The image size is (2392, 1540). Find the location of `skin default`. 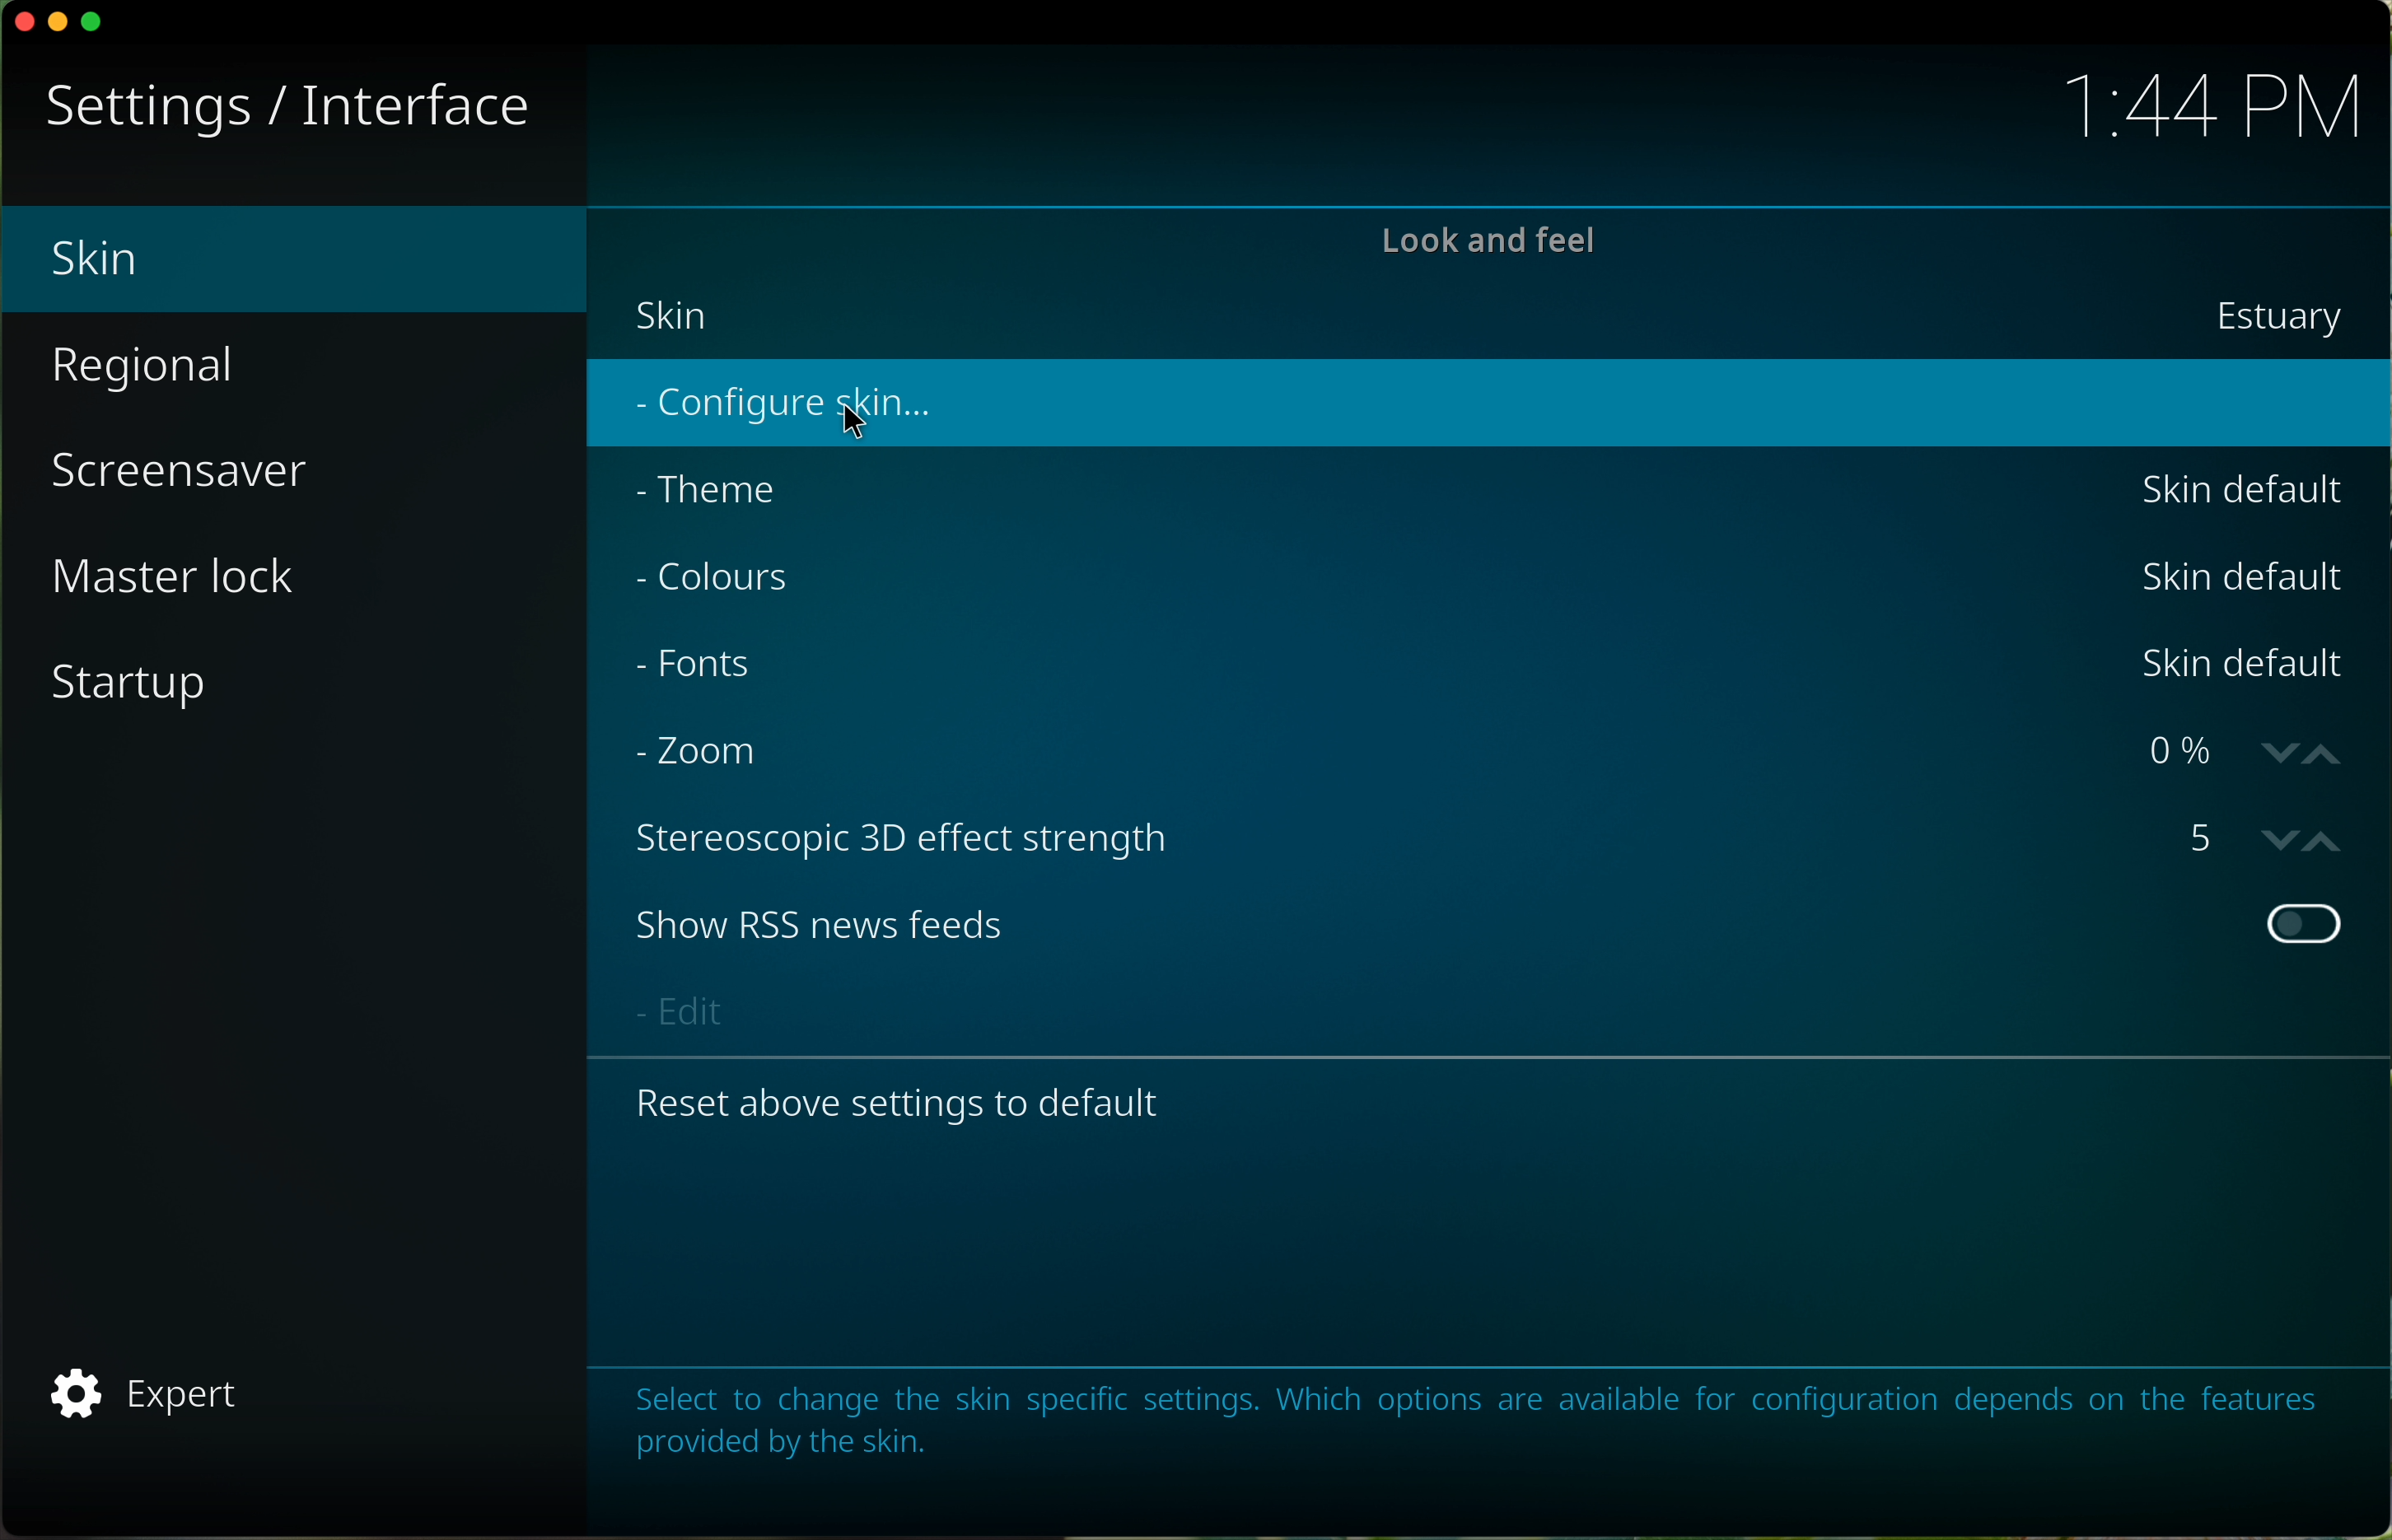

skin default is located at coordinates (2247, 576).